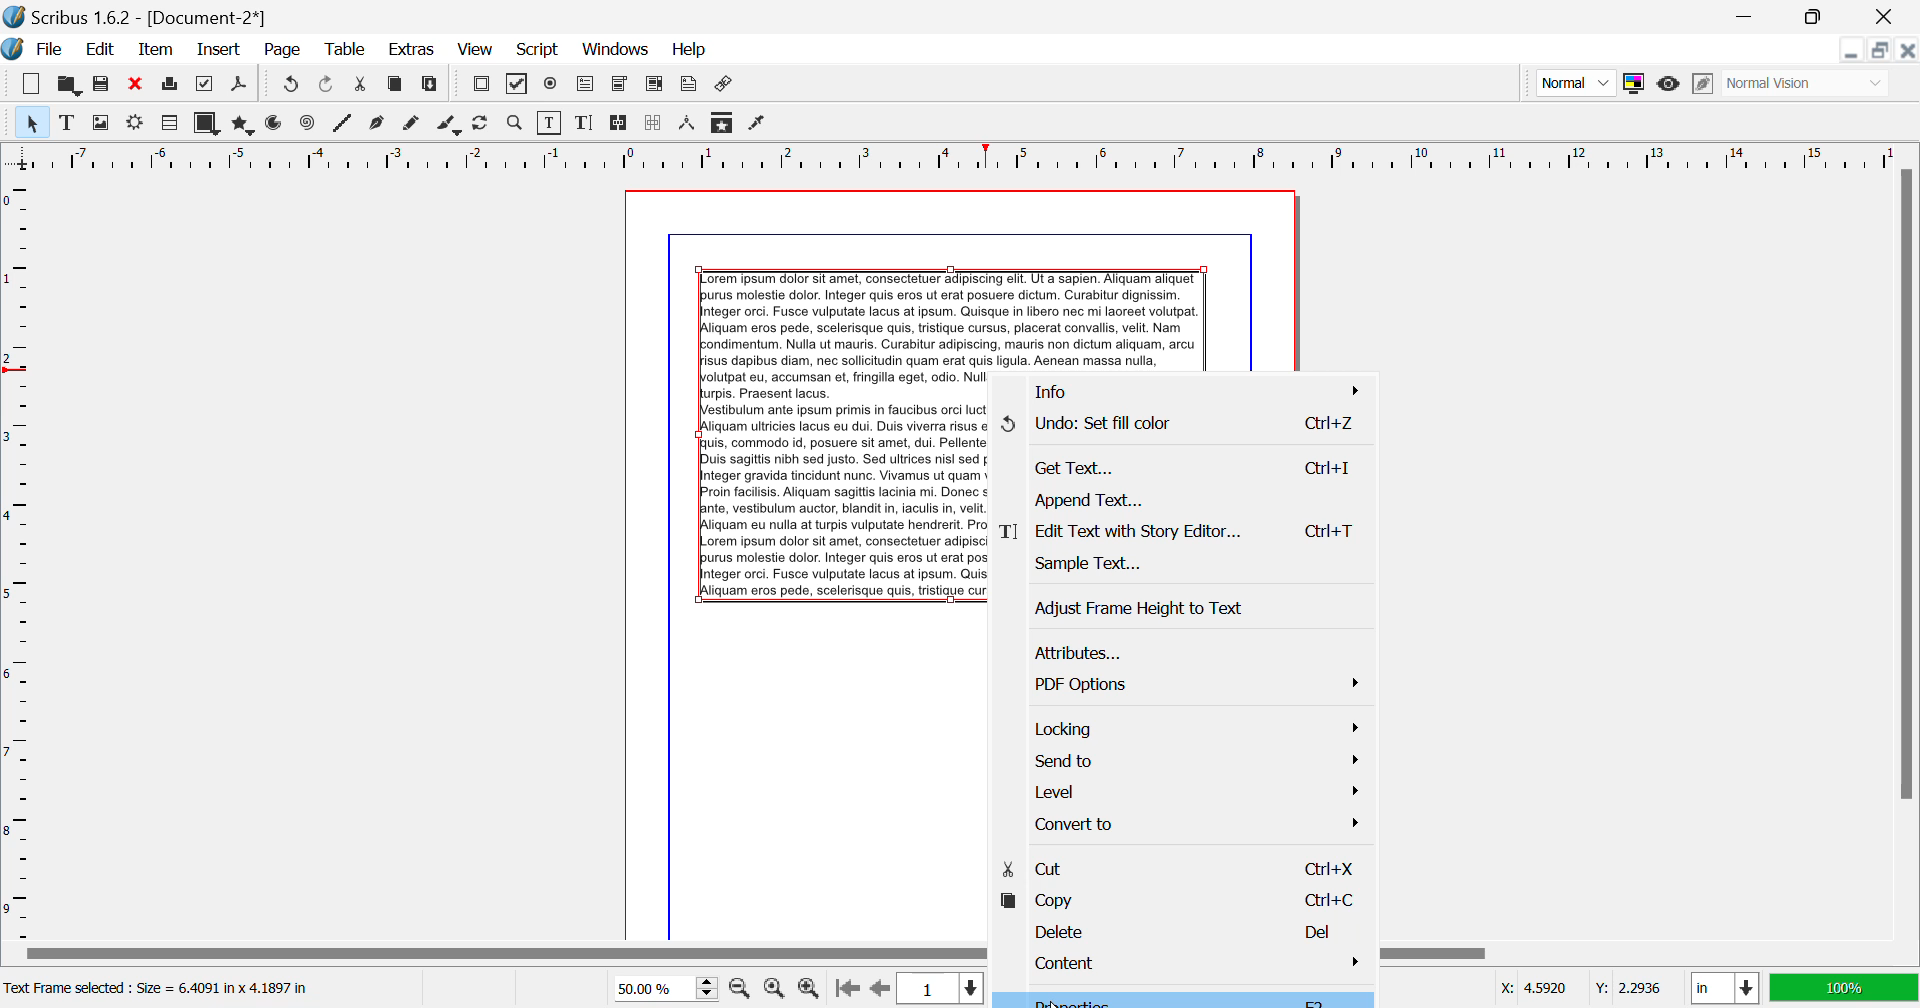  What do you see at coordinates (414, 125) in the screenshot?
I see `Freehand` at bounding box center [414, 125].